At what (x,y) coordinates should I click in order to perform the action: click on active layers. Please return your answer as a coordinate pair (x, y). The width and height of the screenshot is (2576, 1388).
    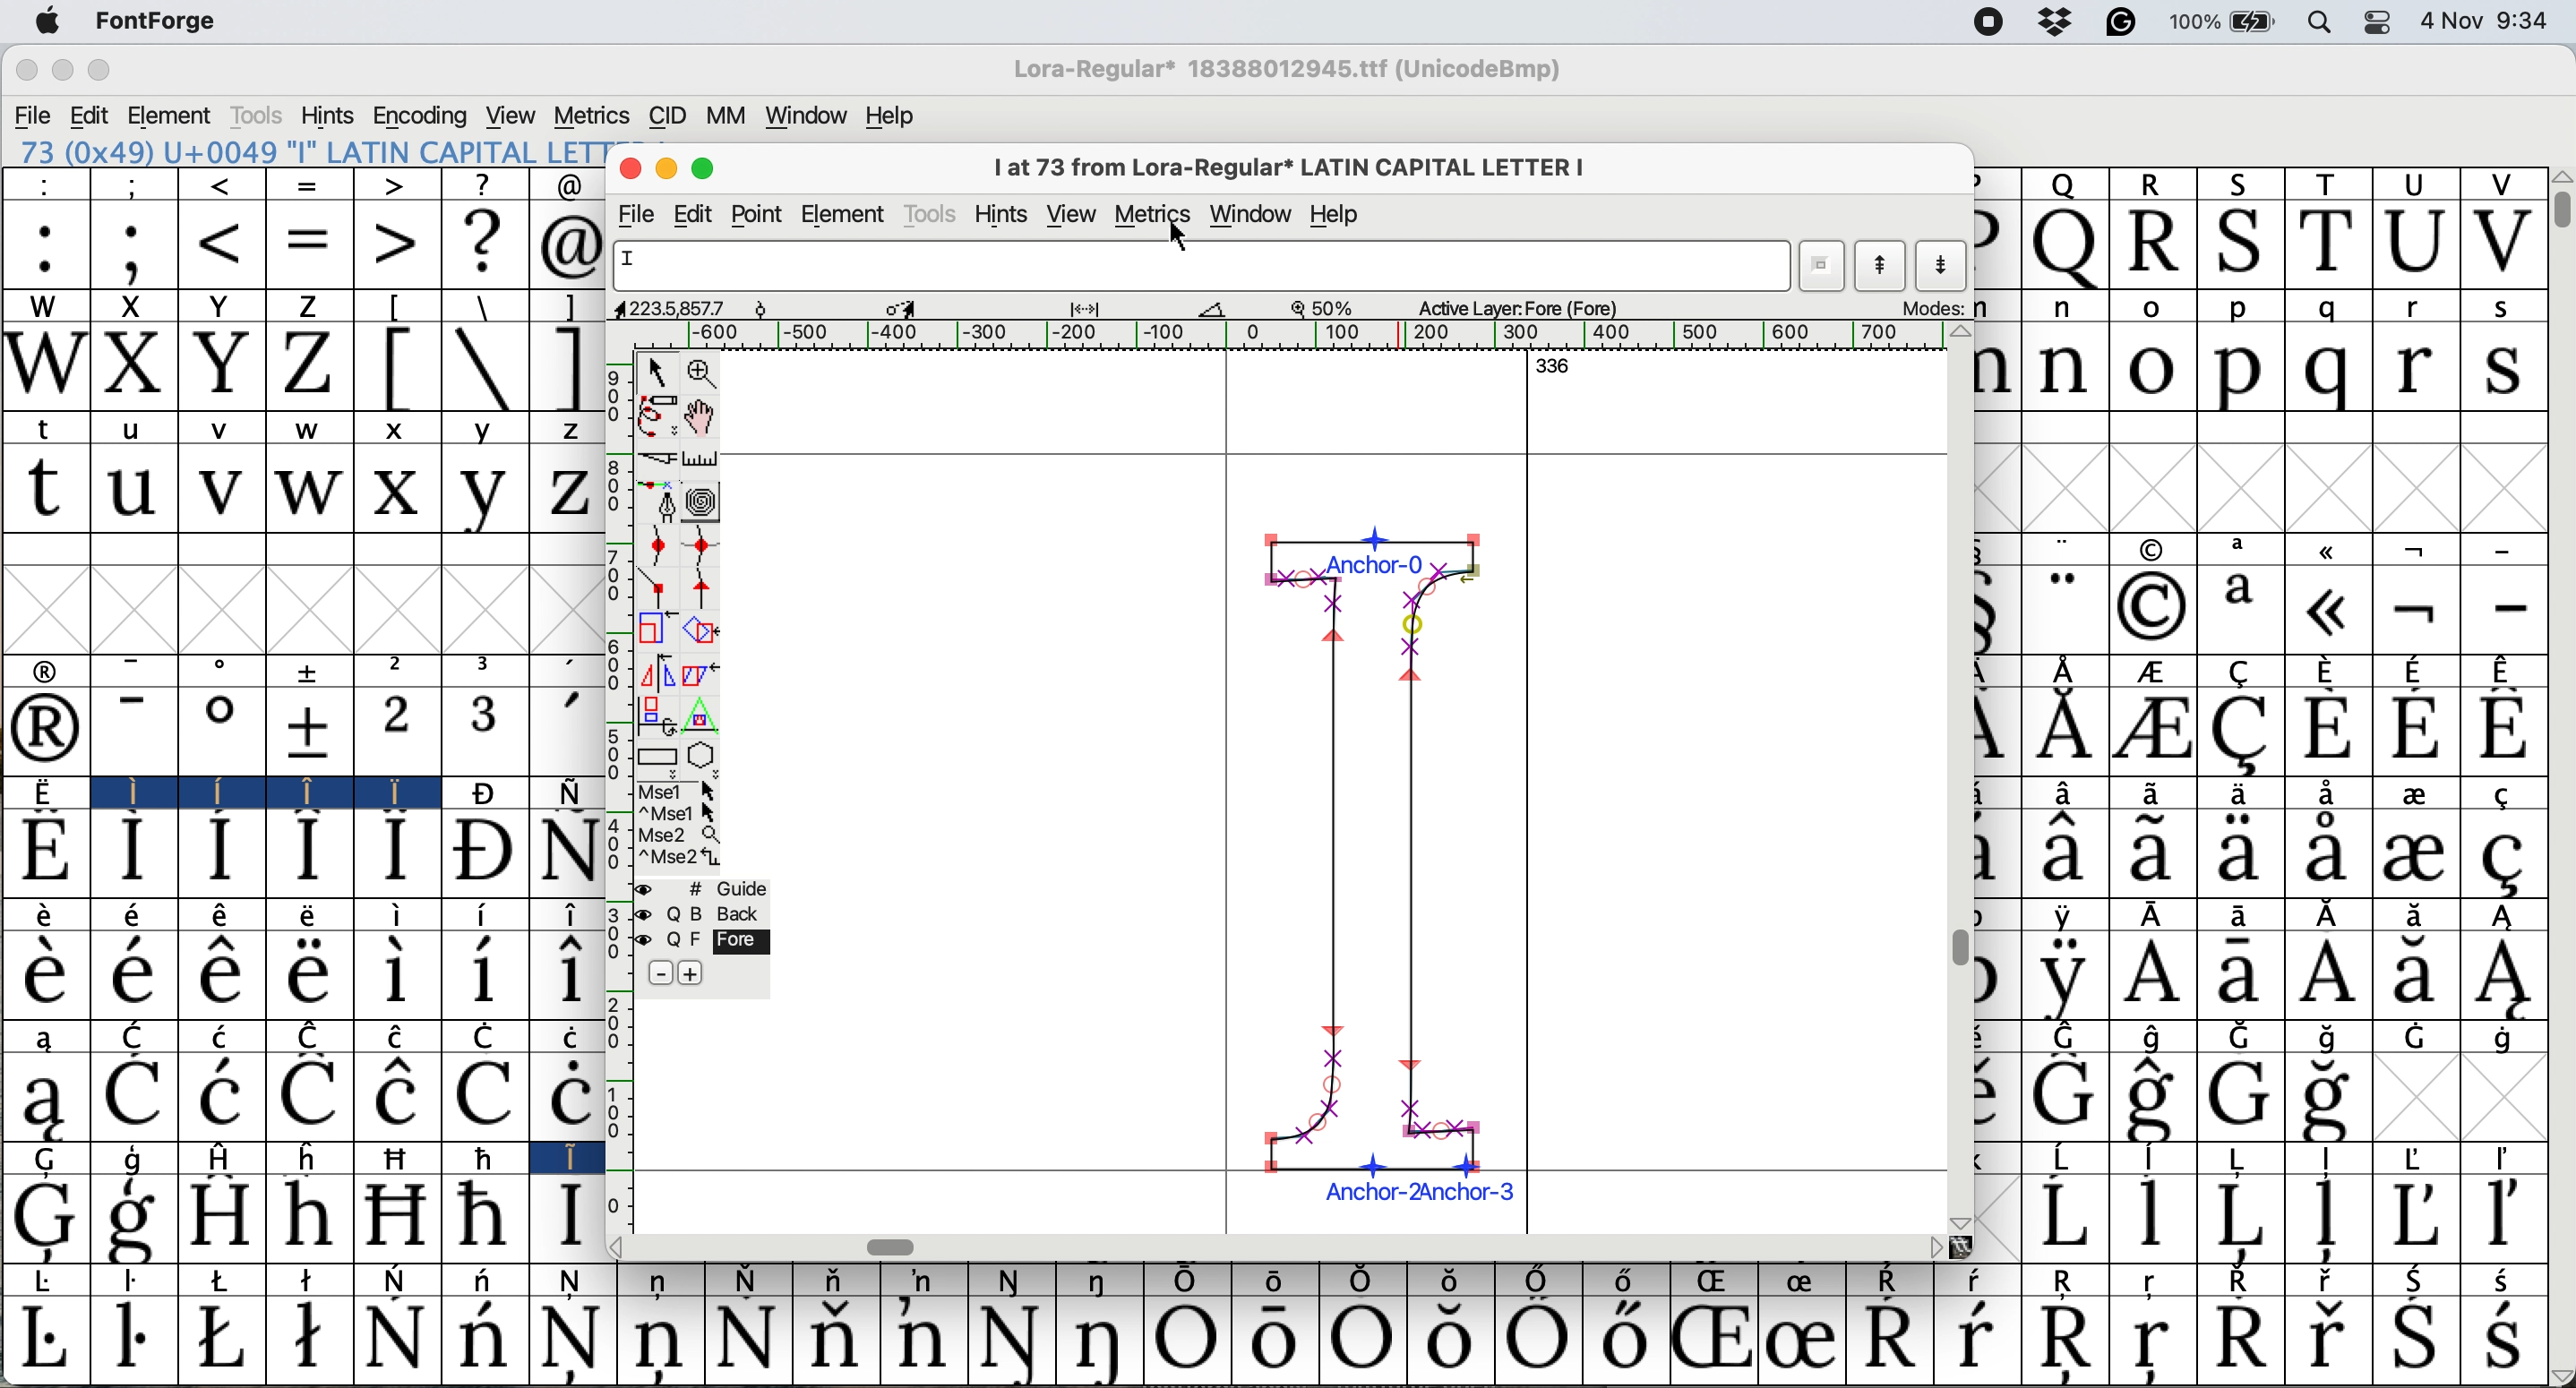
    Looking at the image, I should click on (1523, 305).